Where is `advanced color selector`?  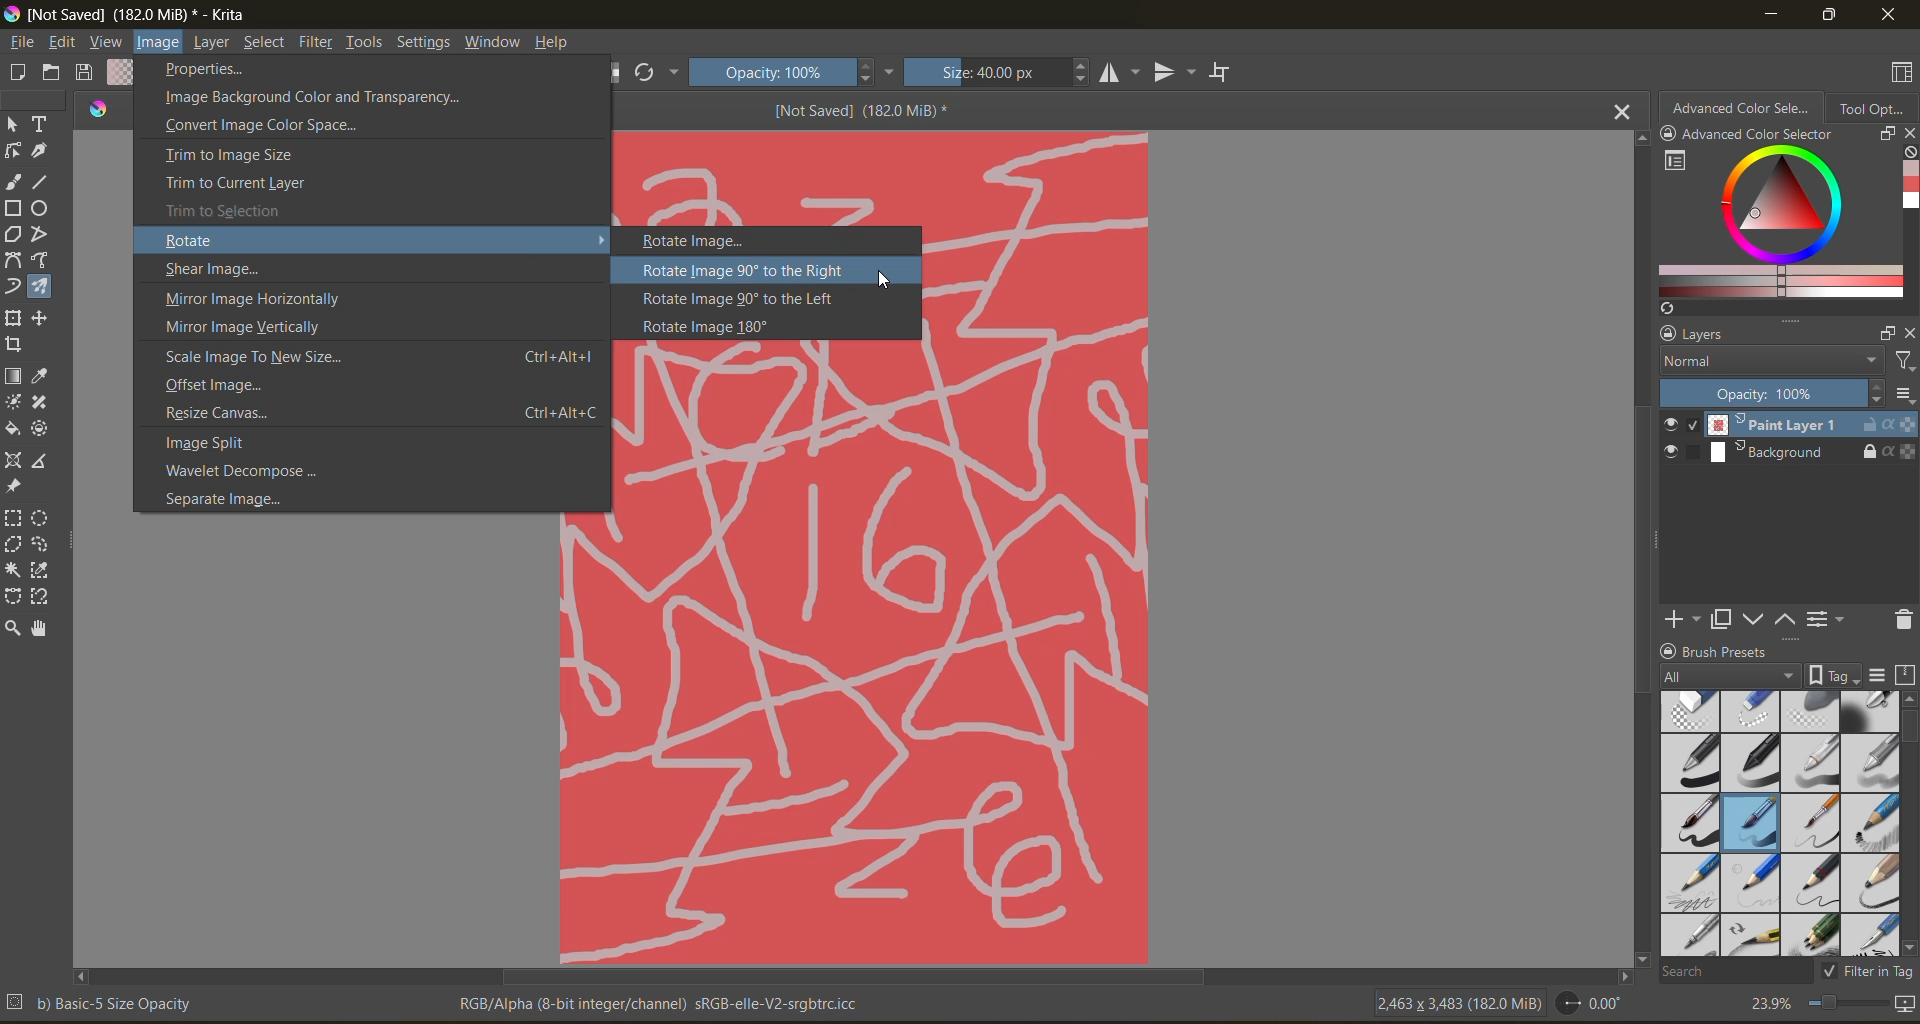 advanced color selector is located at coordinates (1747, 122).